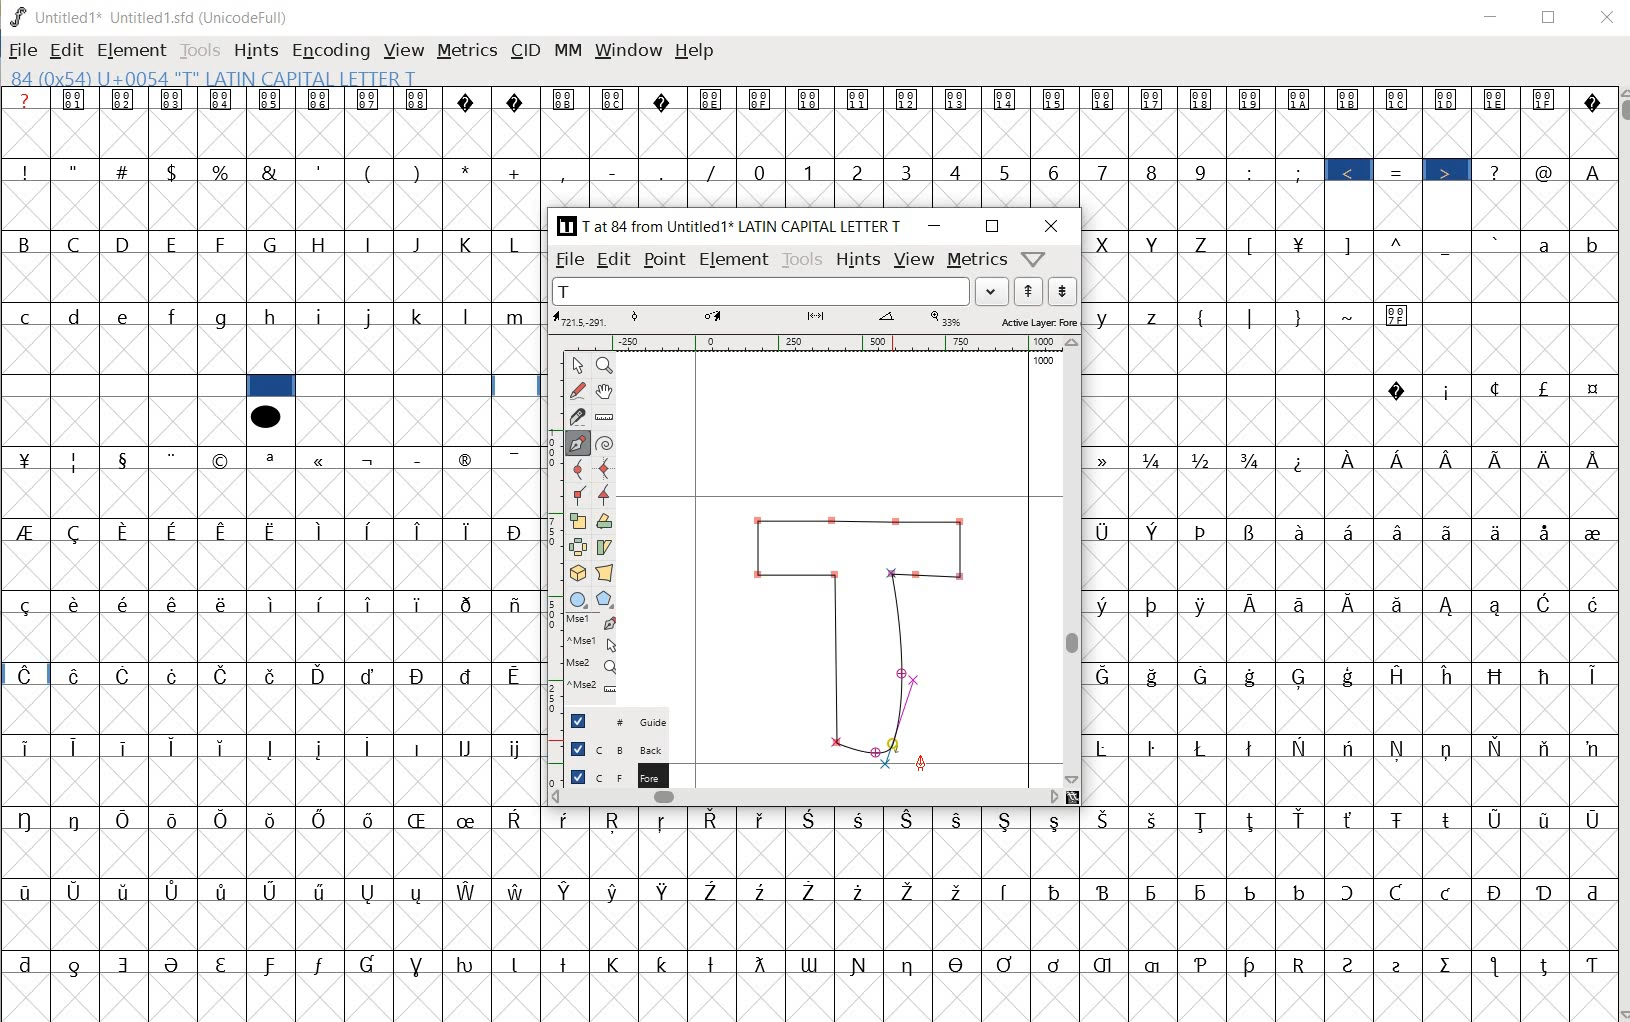  Describe the element at coordinates (265, 415) in the screenshot. I see `symbol` at that location.